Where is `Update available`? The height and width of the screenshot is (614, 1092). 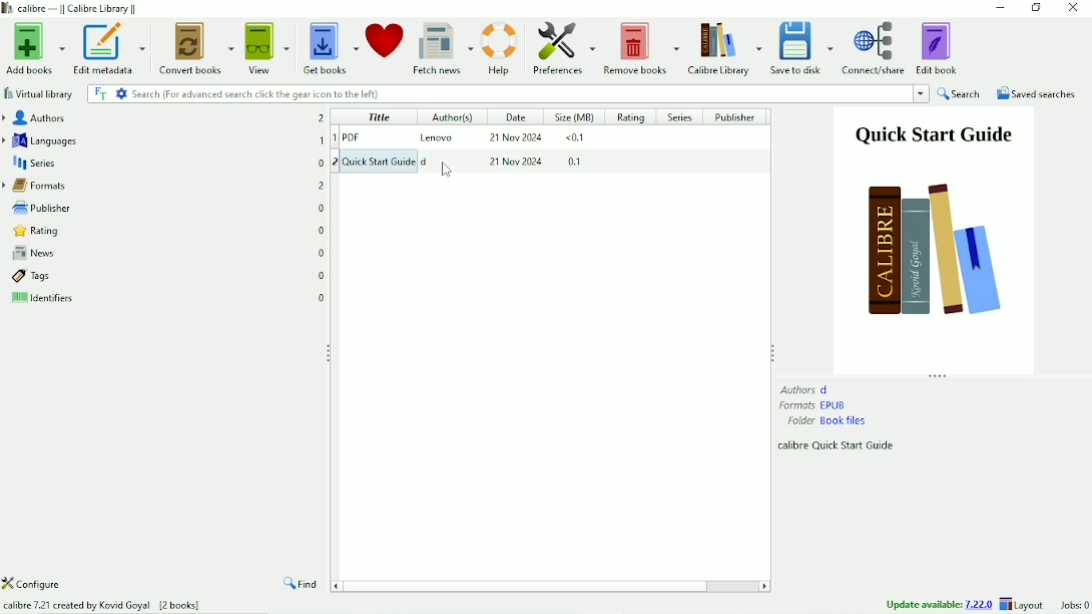
Update available is located at coordinates (939, 604).